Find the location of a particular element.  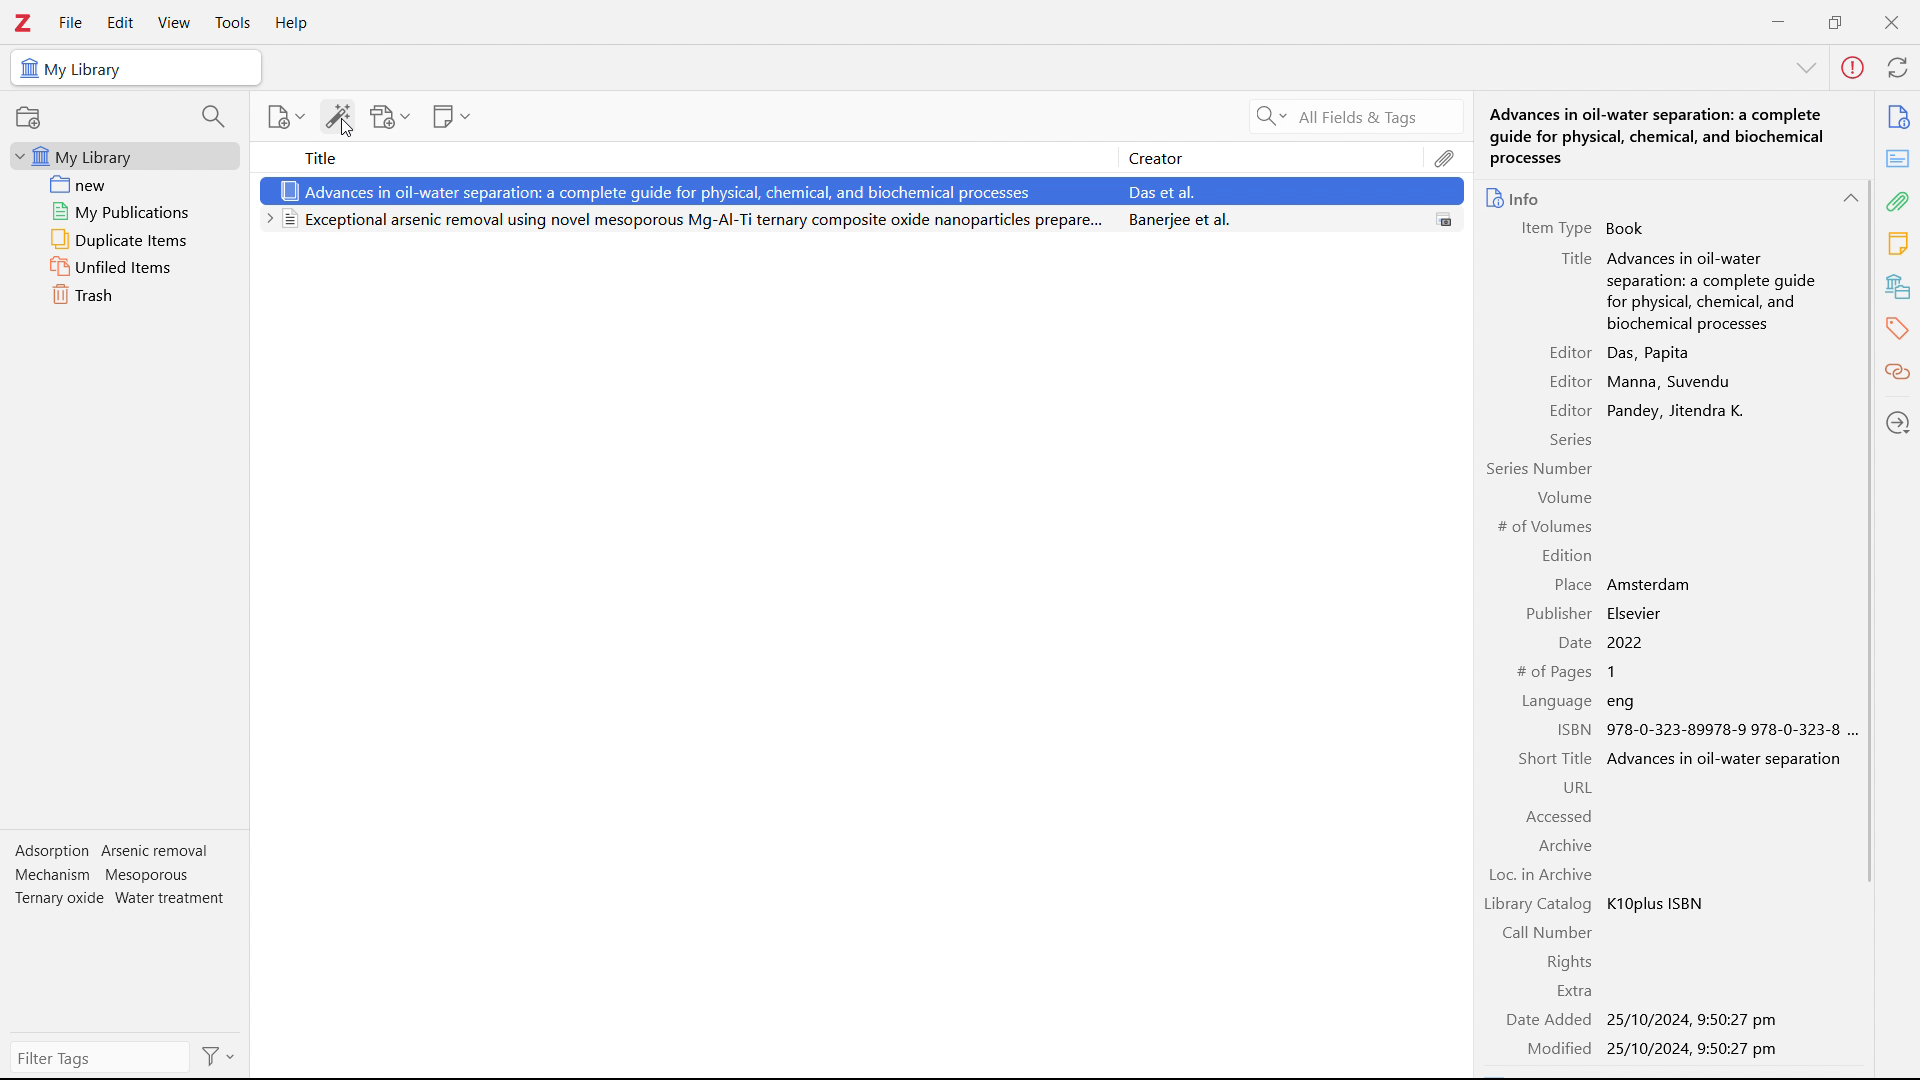

Elsevier is located at coordinates (1638, 613).